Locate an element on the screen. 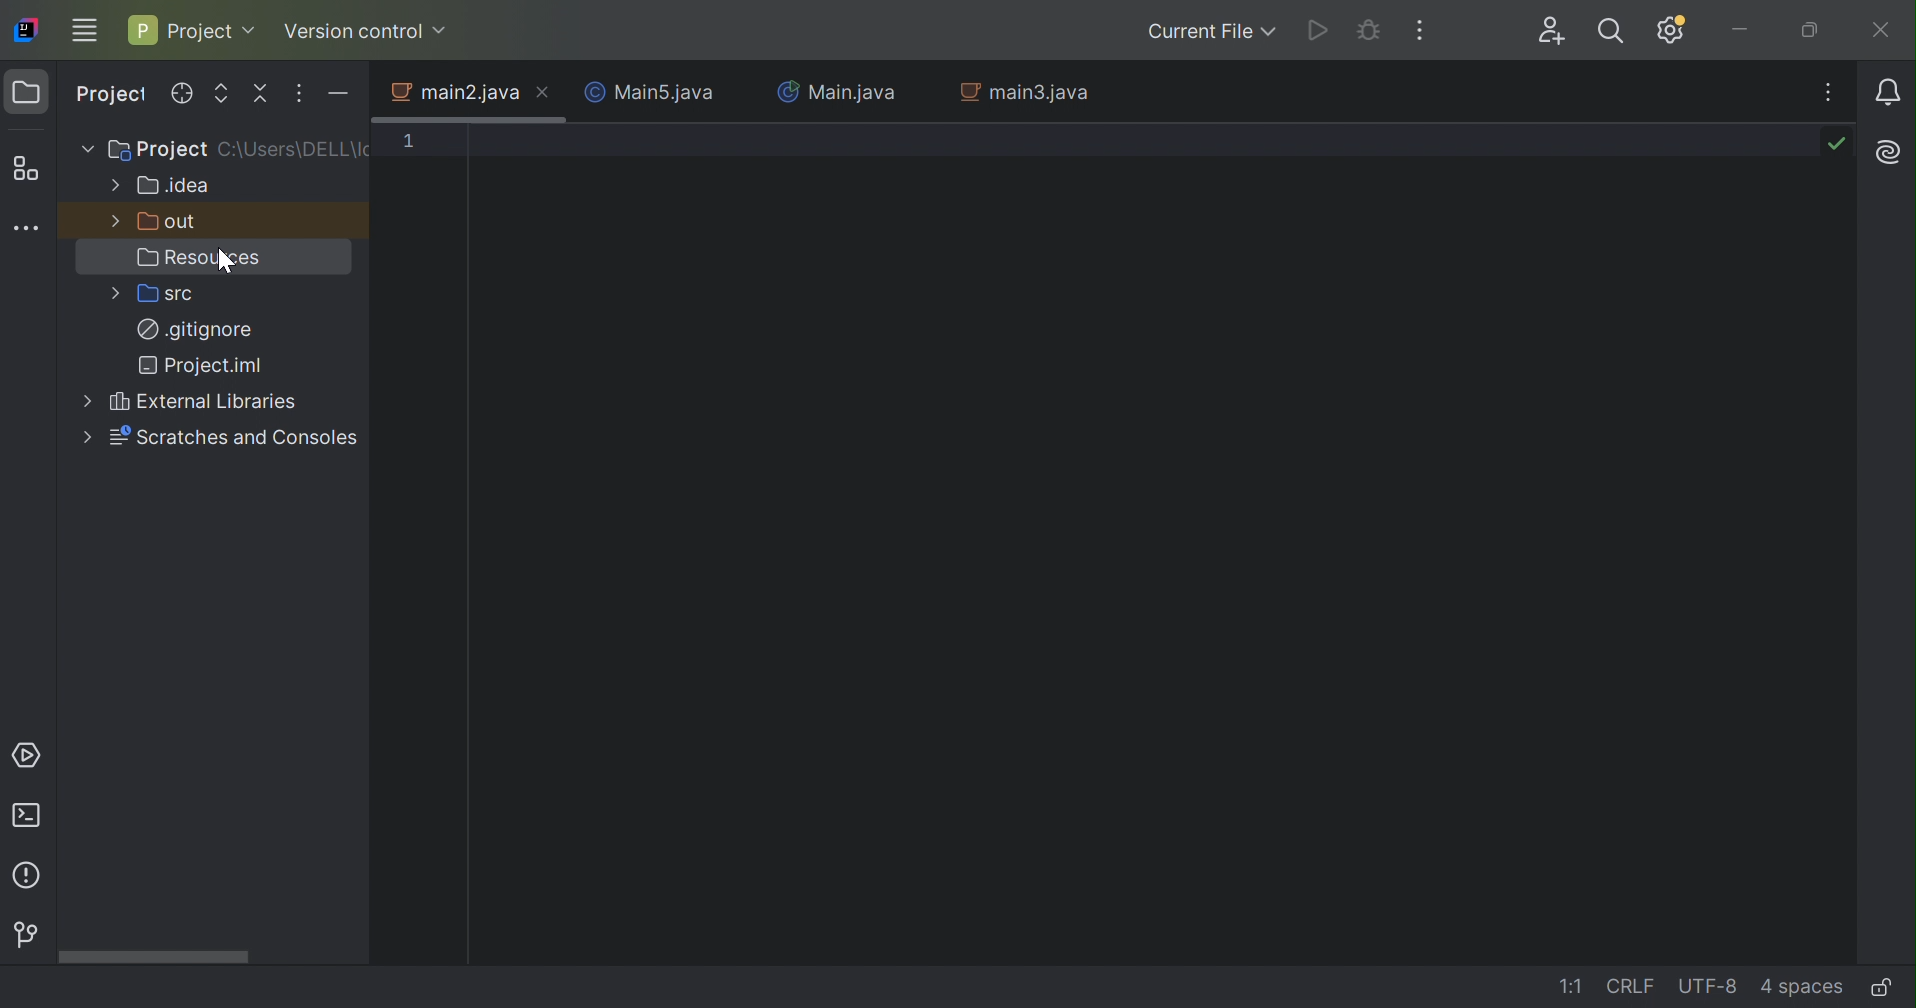 Image resolution: width=1916 pixels, height=1008 pixels. Project.iml is located at coordinates (201, 366).